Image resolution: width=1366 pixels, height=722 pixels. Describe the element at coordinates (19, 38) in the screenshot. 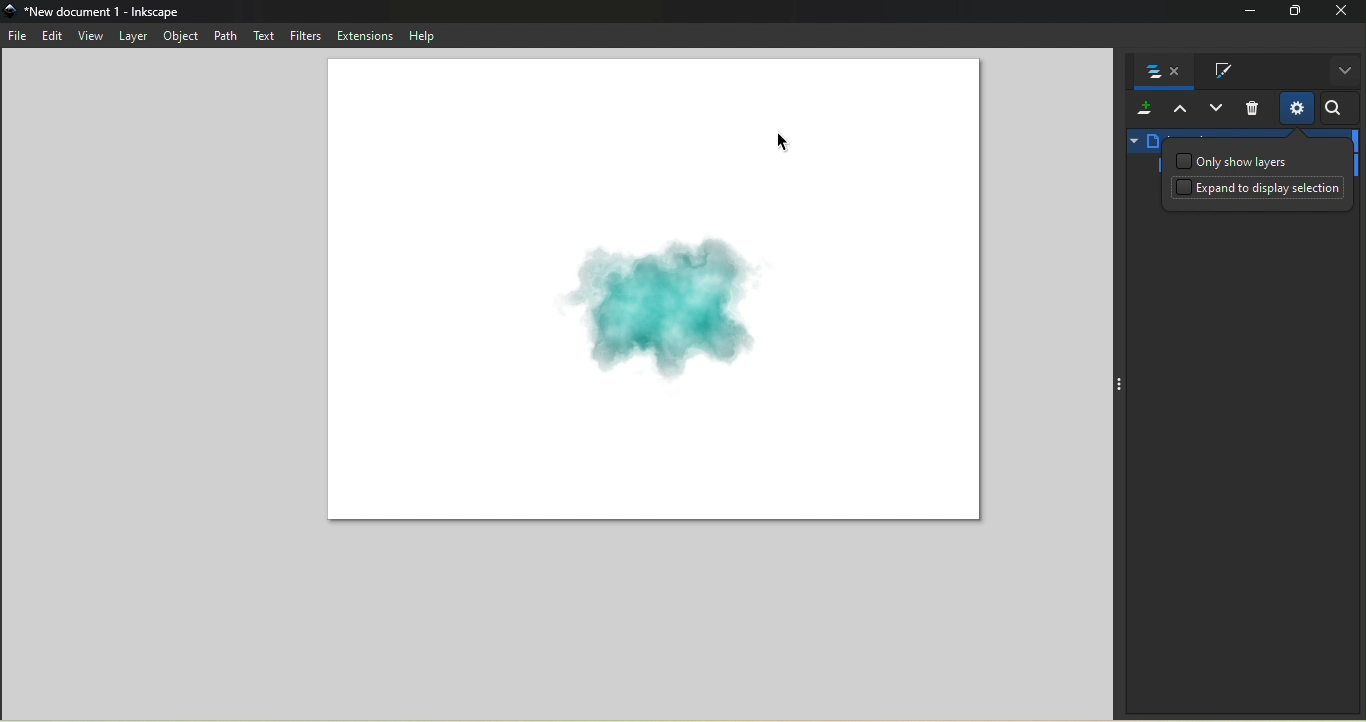

I see `File` at that location.